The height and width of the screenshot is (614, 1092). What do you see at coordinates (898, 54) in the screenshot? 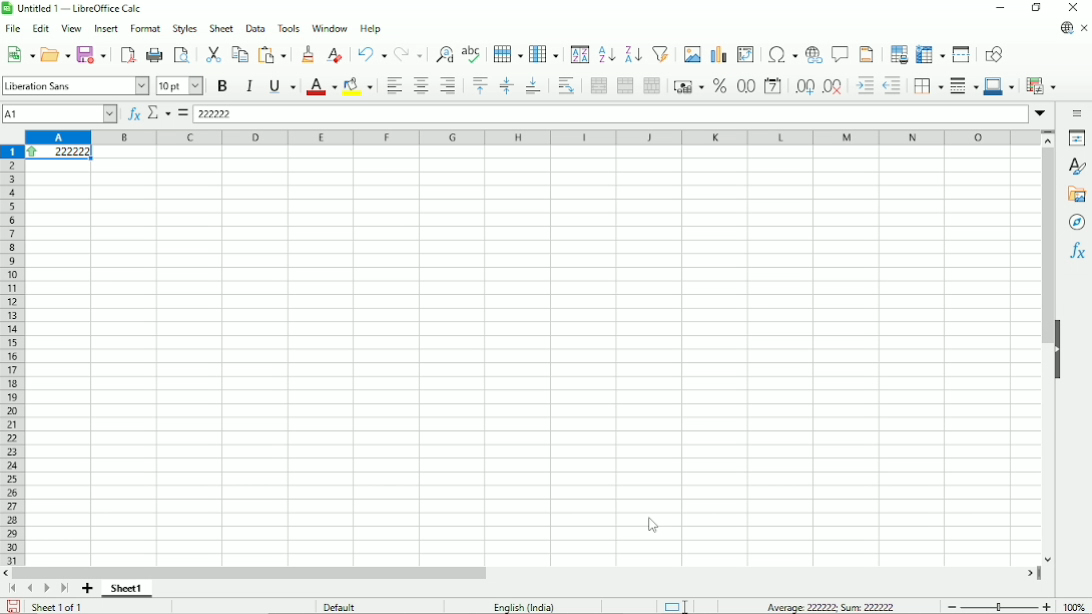
I see `Define print area` at bounding box center [898, 54].